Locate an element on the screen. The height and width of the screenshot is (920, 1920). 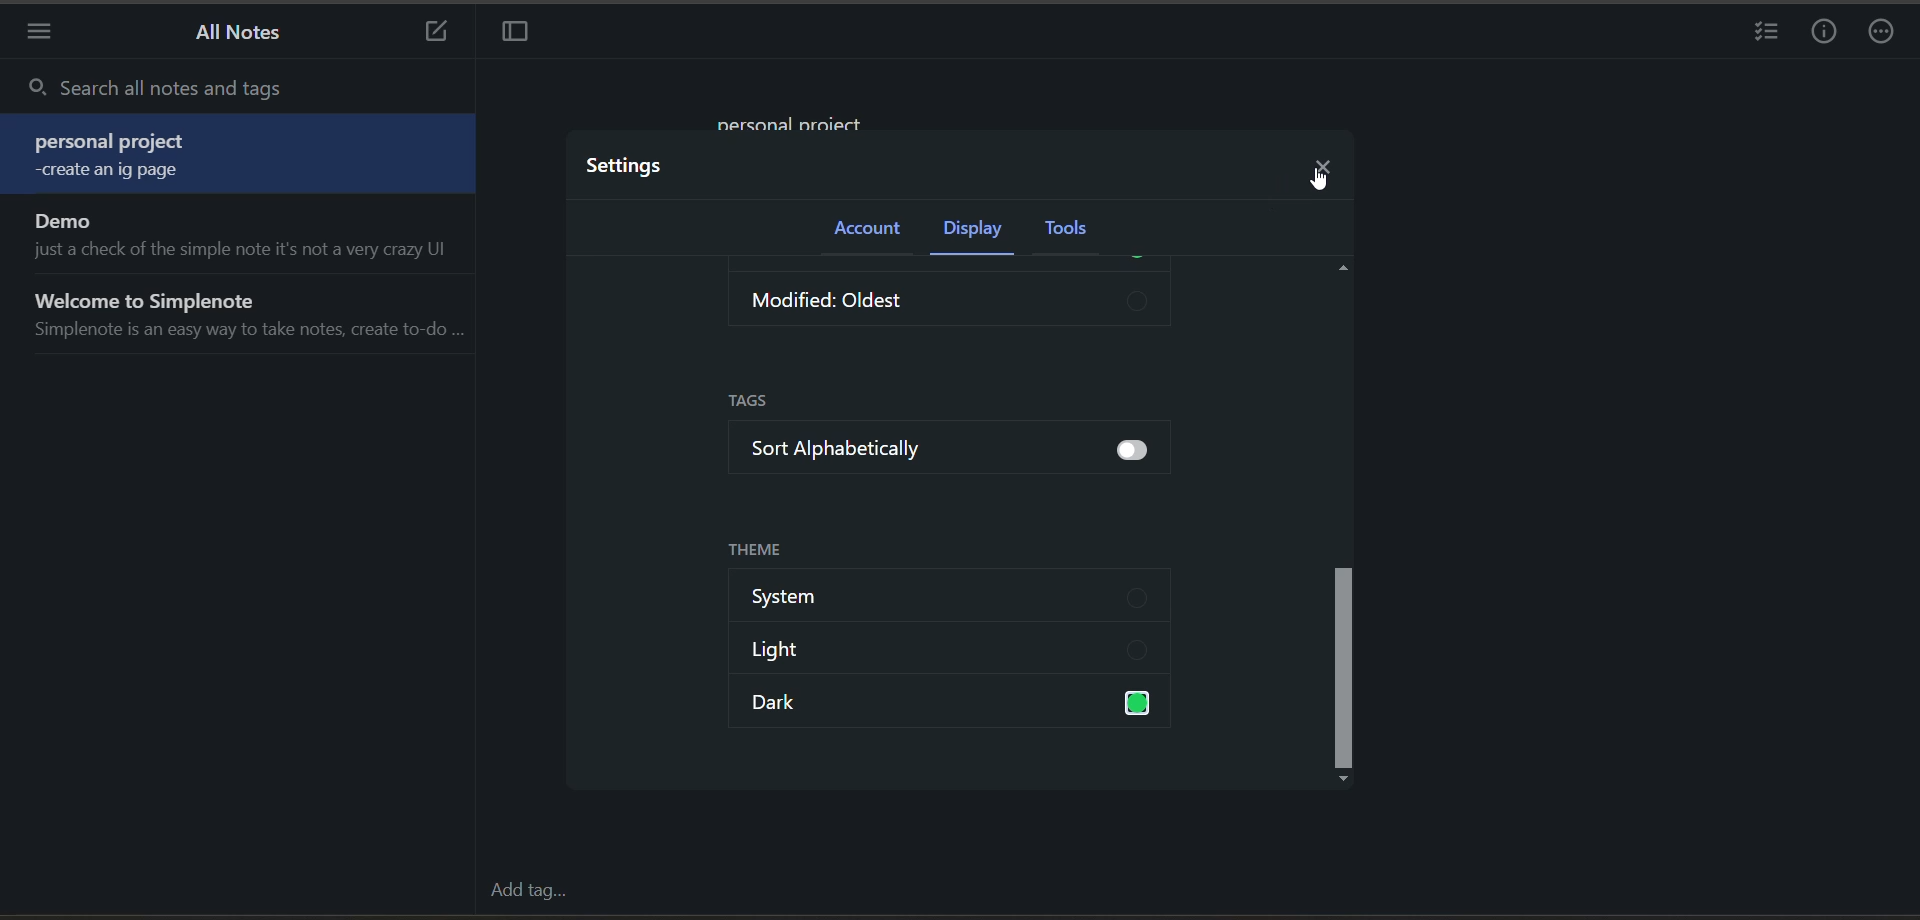
light is located at coordinates (955, 655).